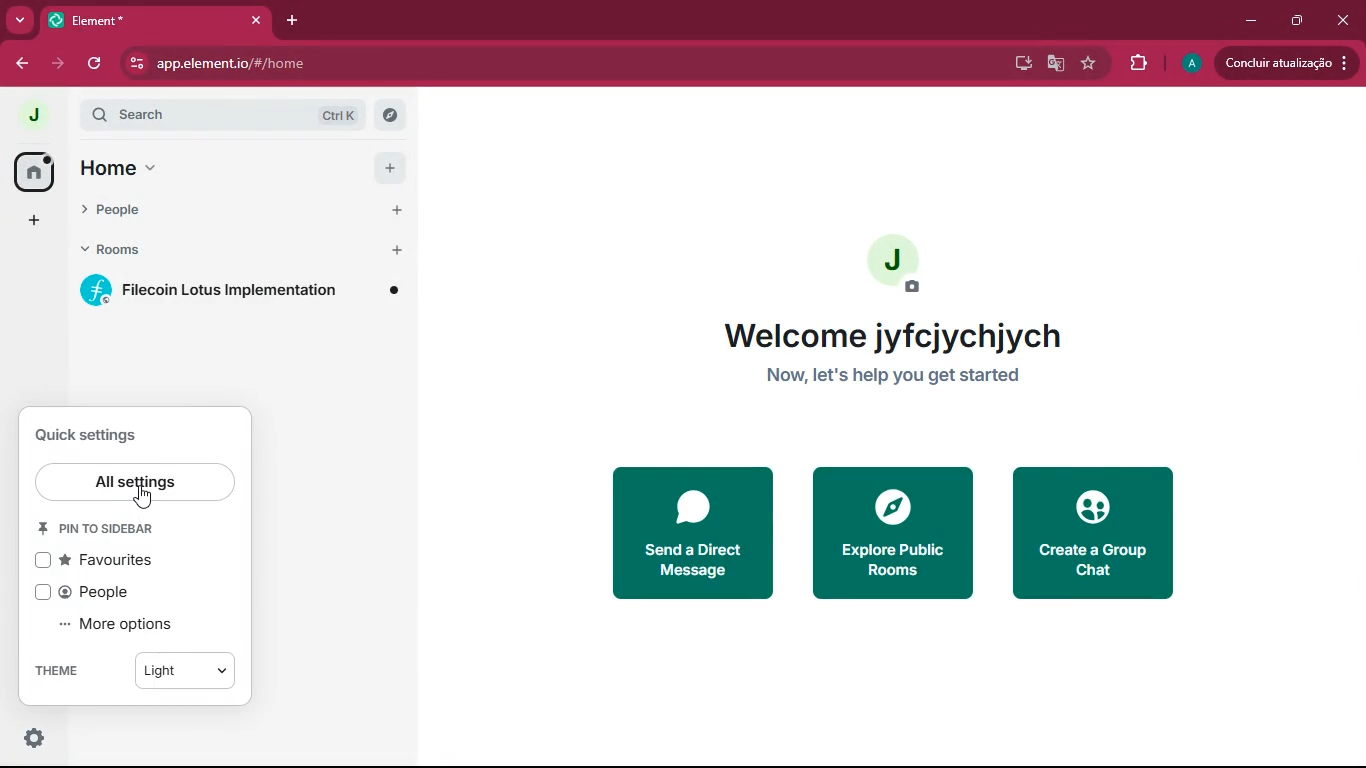 This screenshot has height=768, width=1366. Describe the element at coordinates (1347, 23) in the screenshot. I see `close` at that location.